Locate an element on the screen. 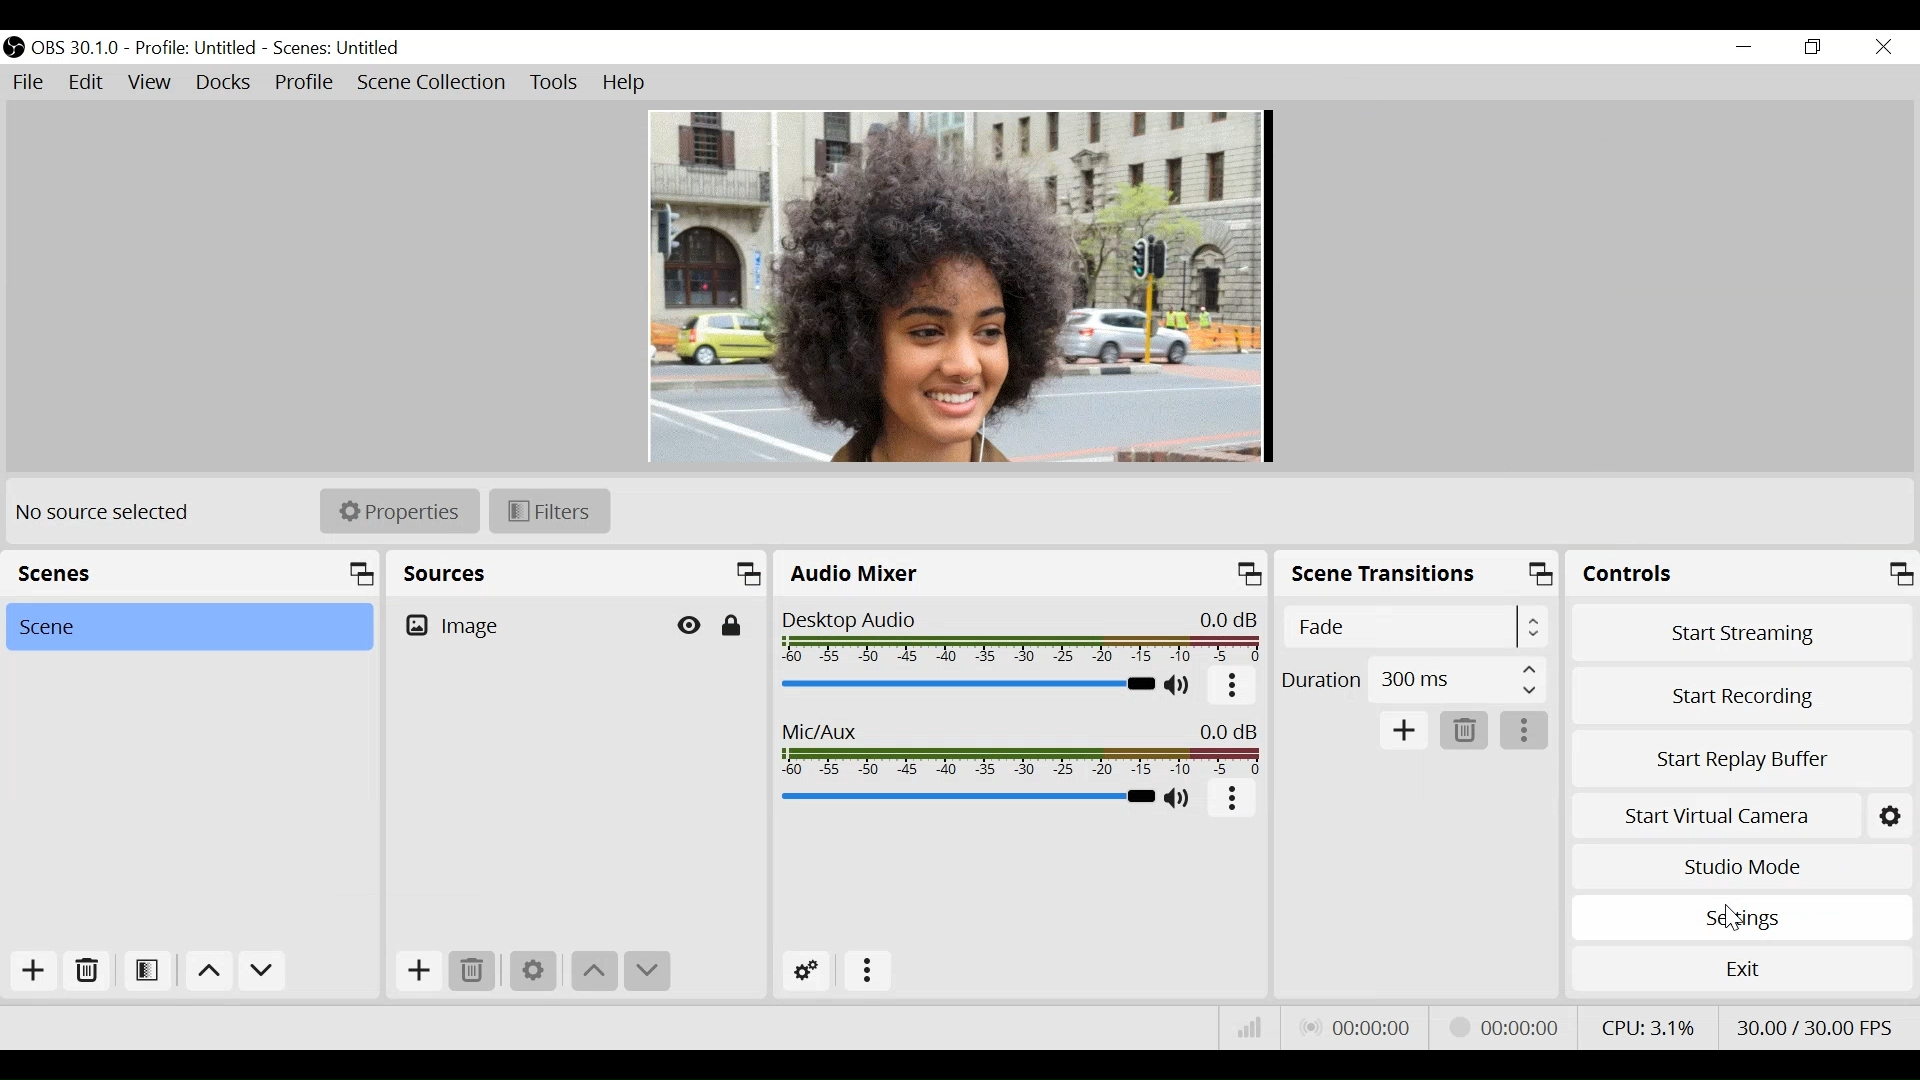 The height and width of the screenshot is (1080, 1920). Start Replay Buffer is located at coordinates (1743, 759).